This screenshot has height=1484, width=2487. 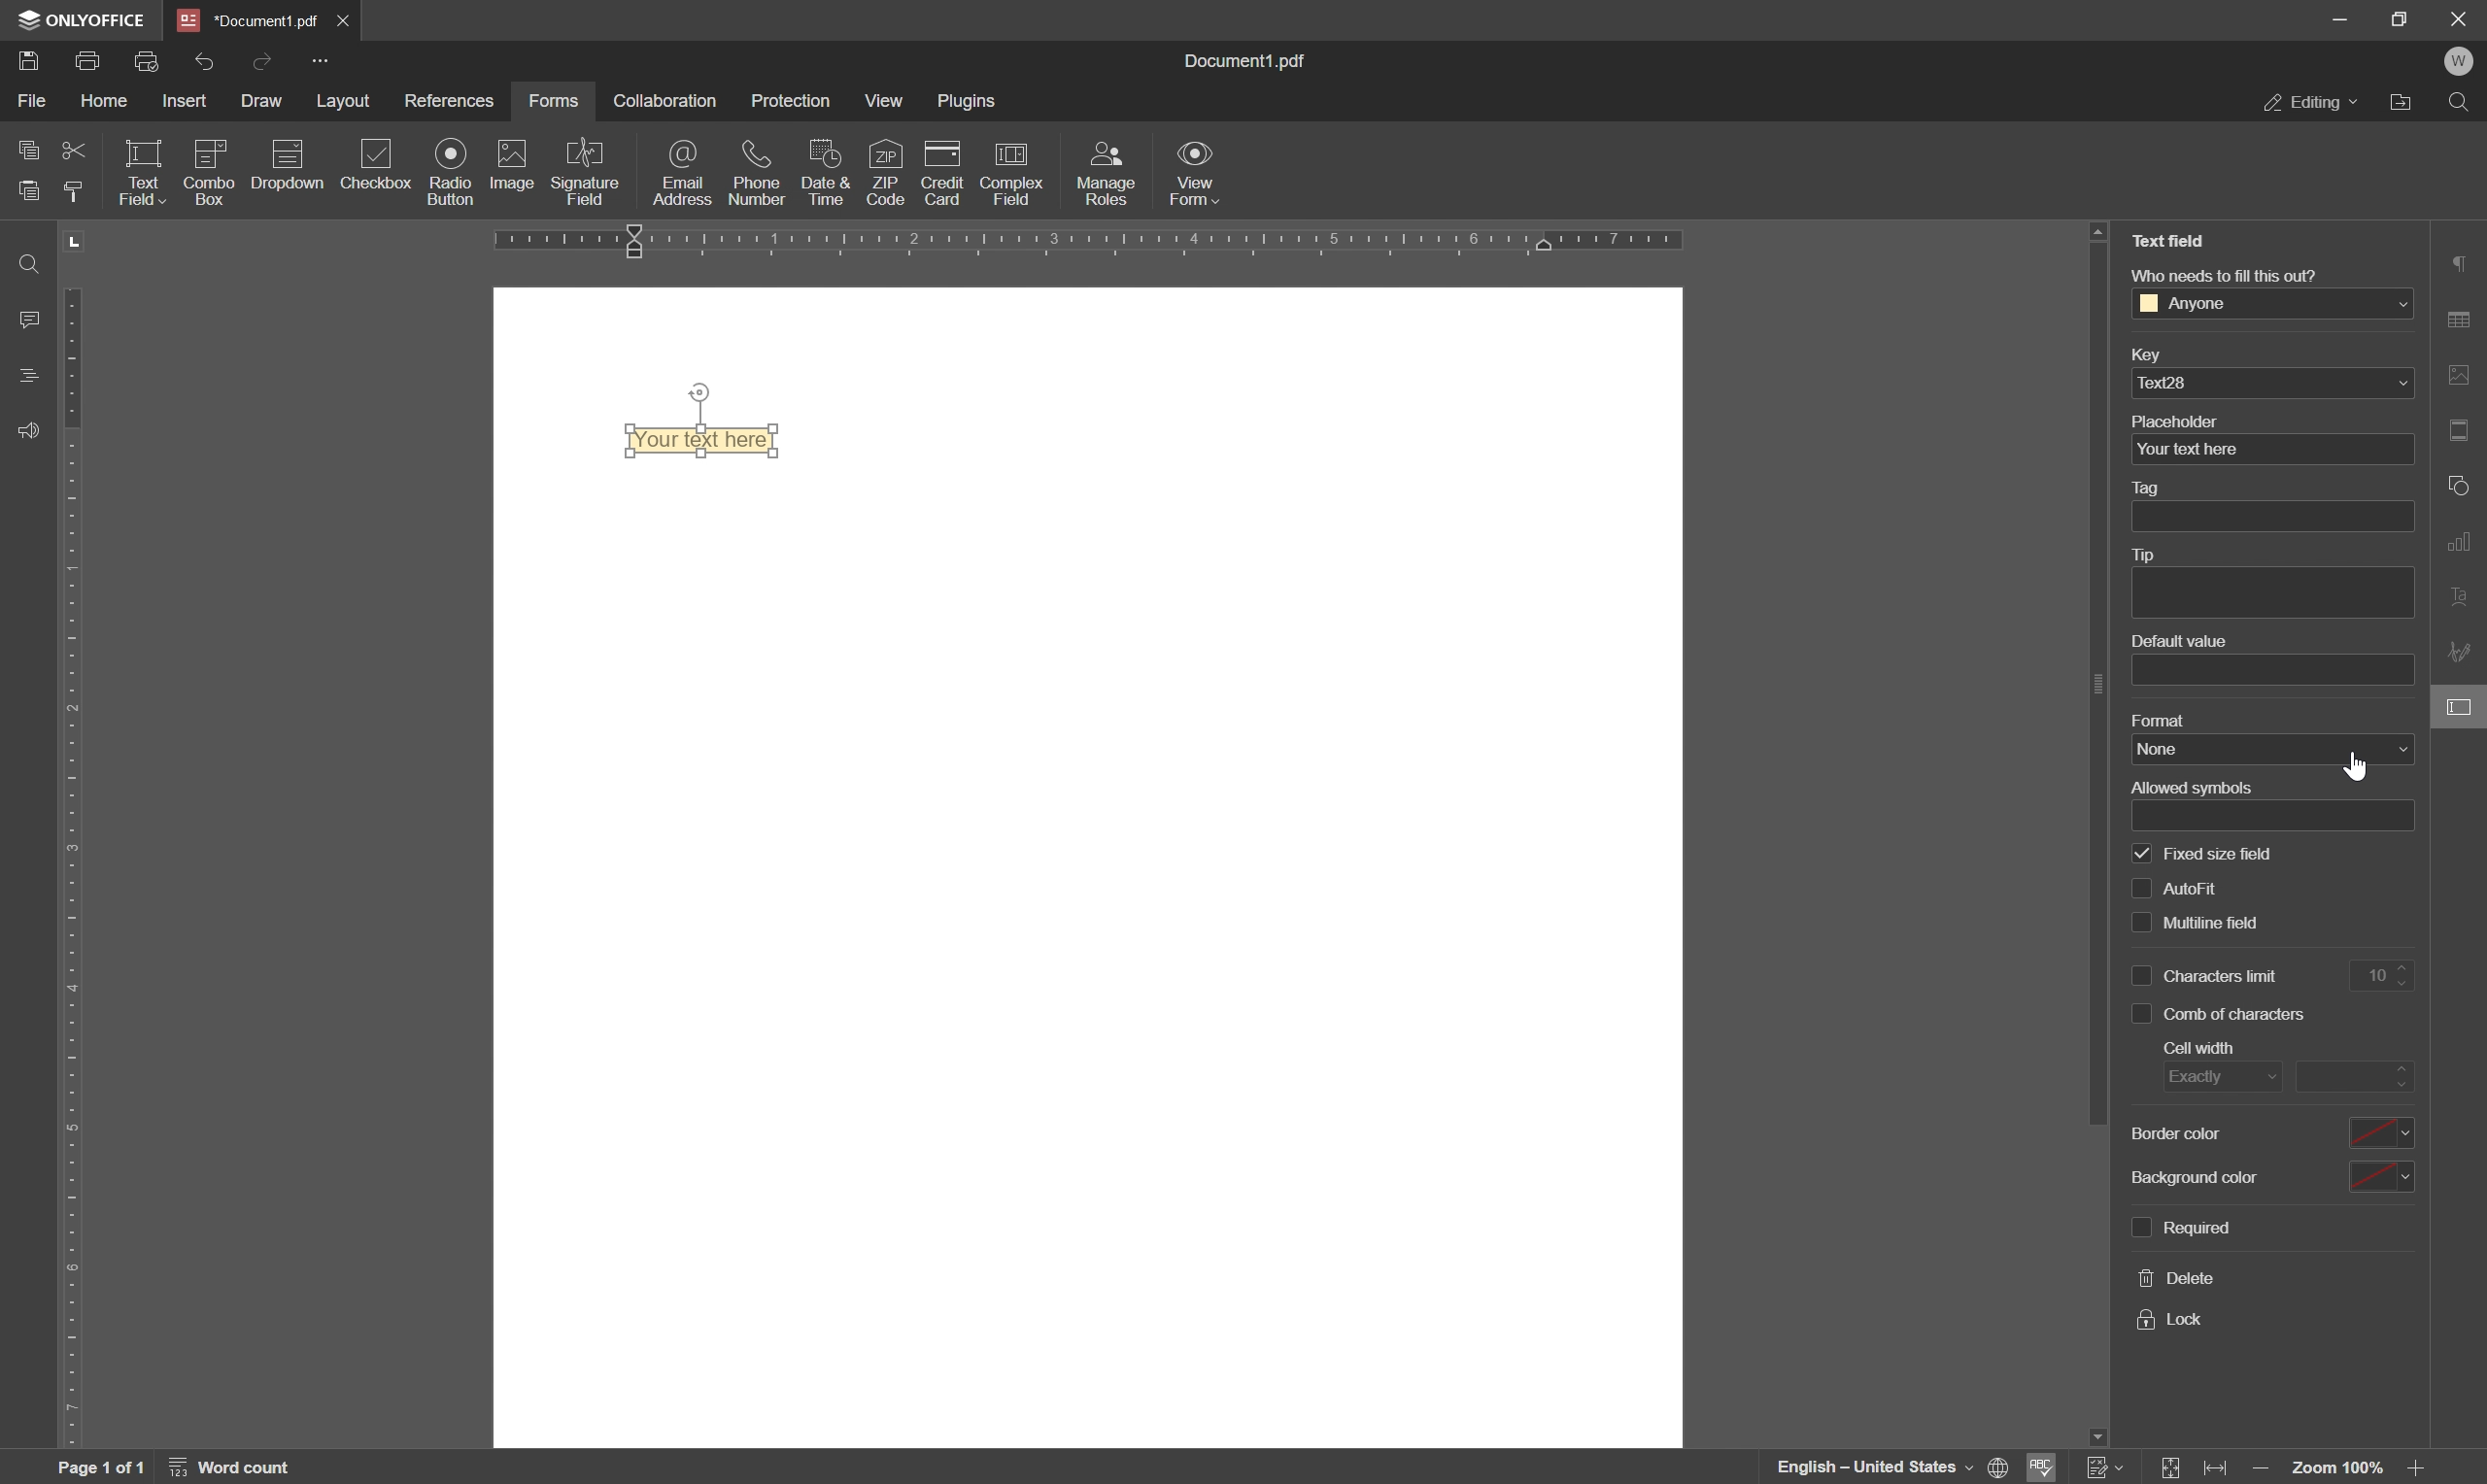 I want to click on support and feedback, so click(x=20, y=428).